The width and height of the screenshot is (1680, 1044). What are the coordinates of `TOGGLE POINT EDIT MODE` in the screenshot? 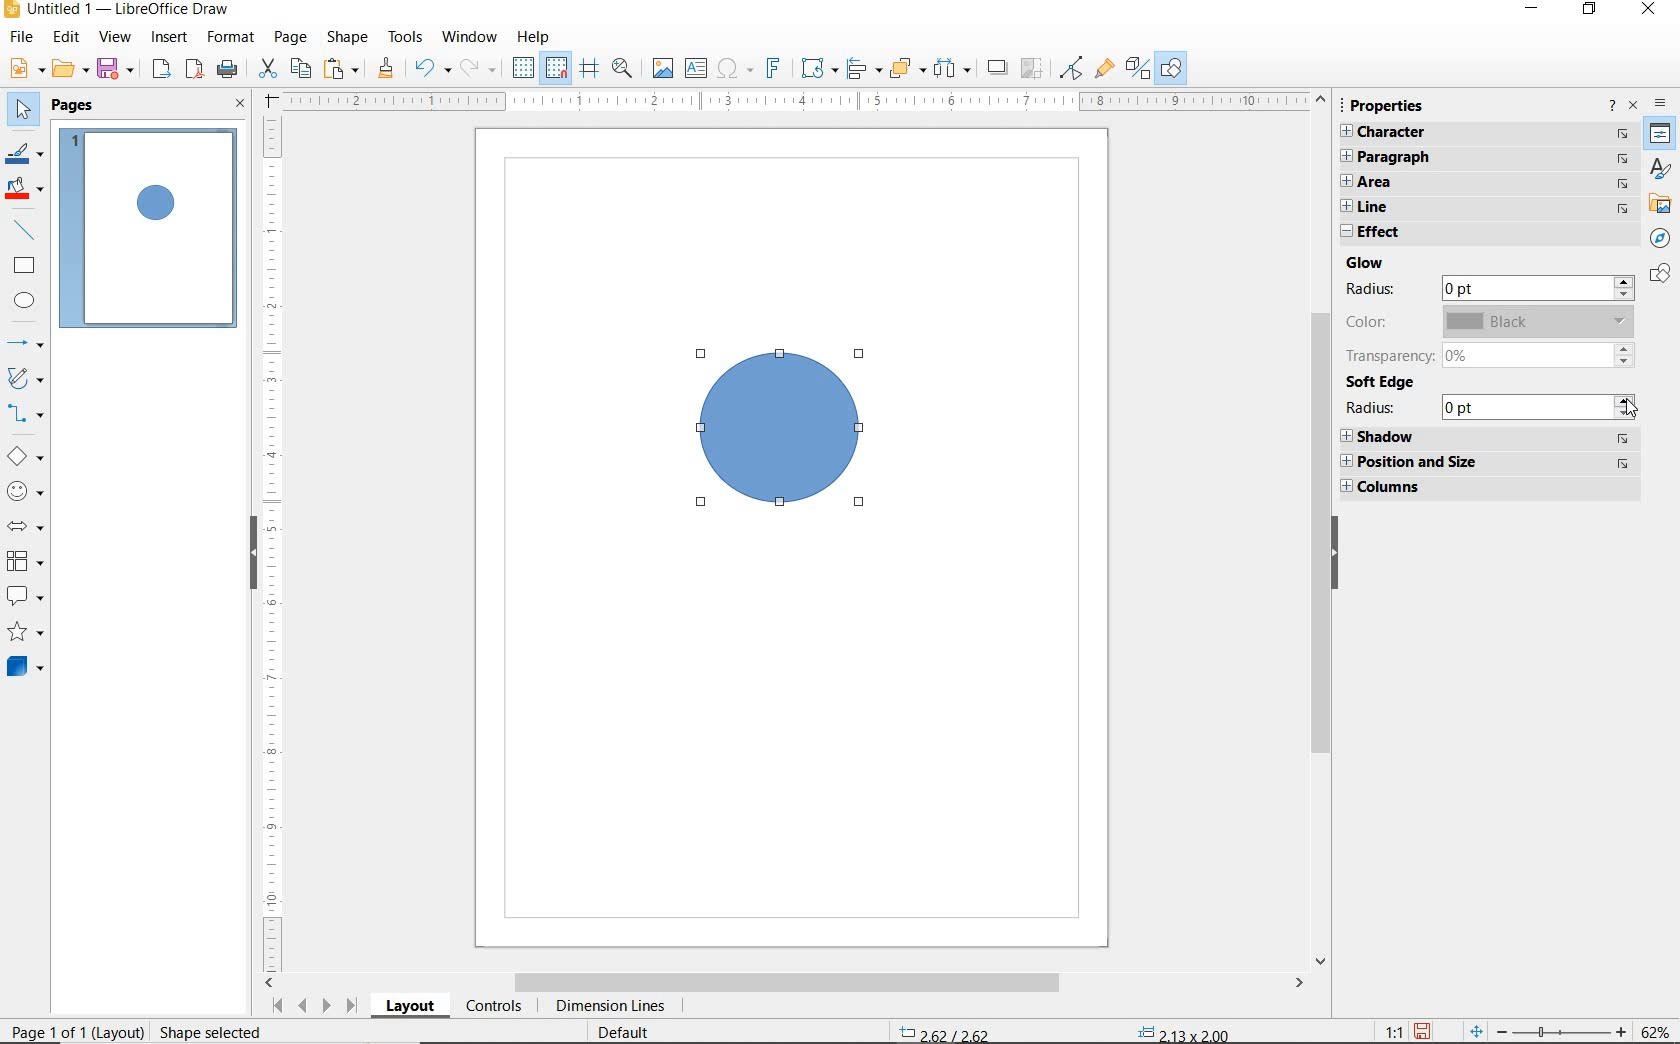 It's located at (1072, 66).